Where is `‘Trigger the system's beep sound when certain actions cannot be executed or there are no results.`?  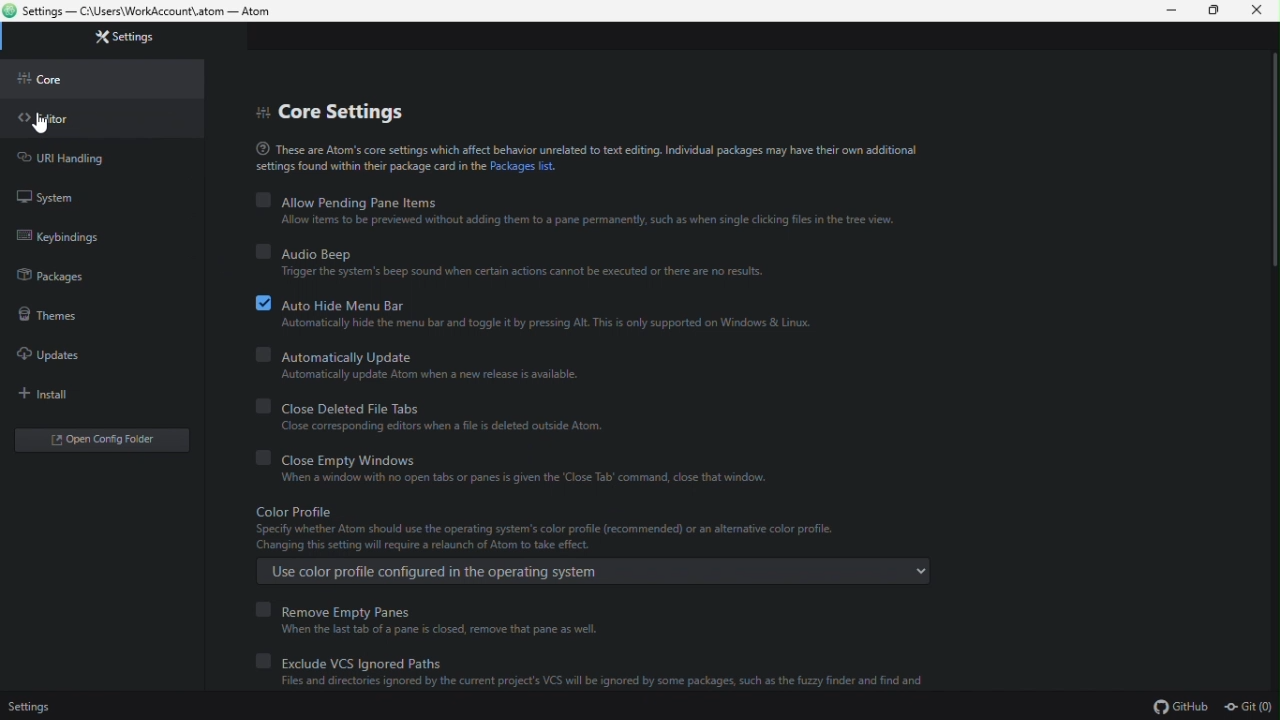
‘Trigger the system's beep sound when certain actions cannot be executed or there are no results. is located at coordinates (530, 272).